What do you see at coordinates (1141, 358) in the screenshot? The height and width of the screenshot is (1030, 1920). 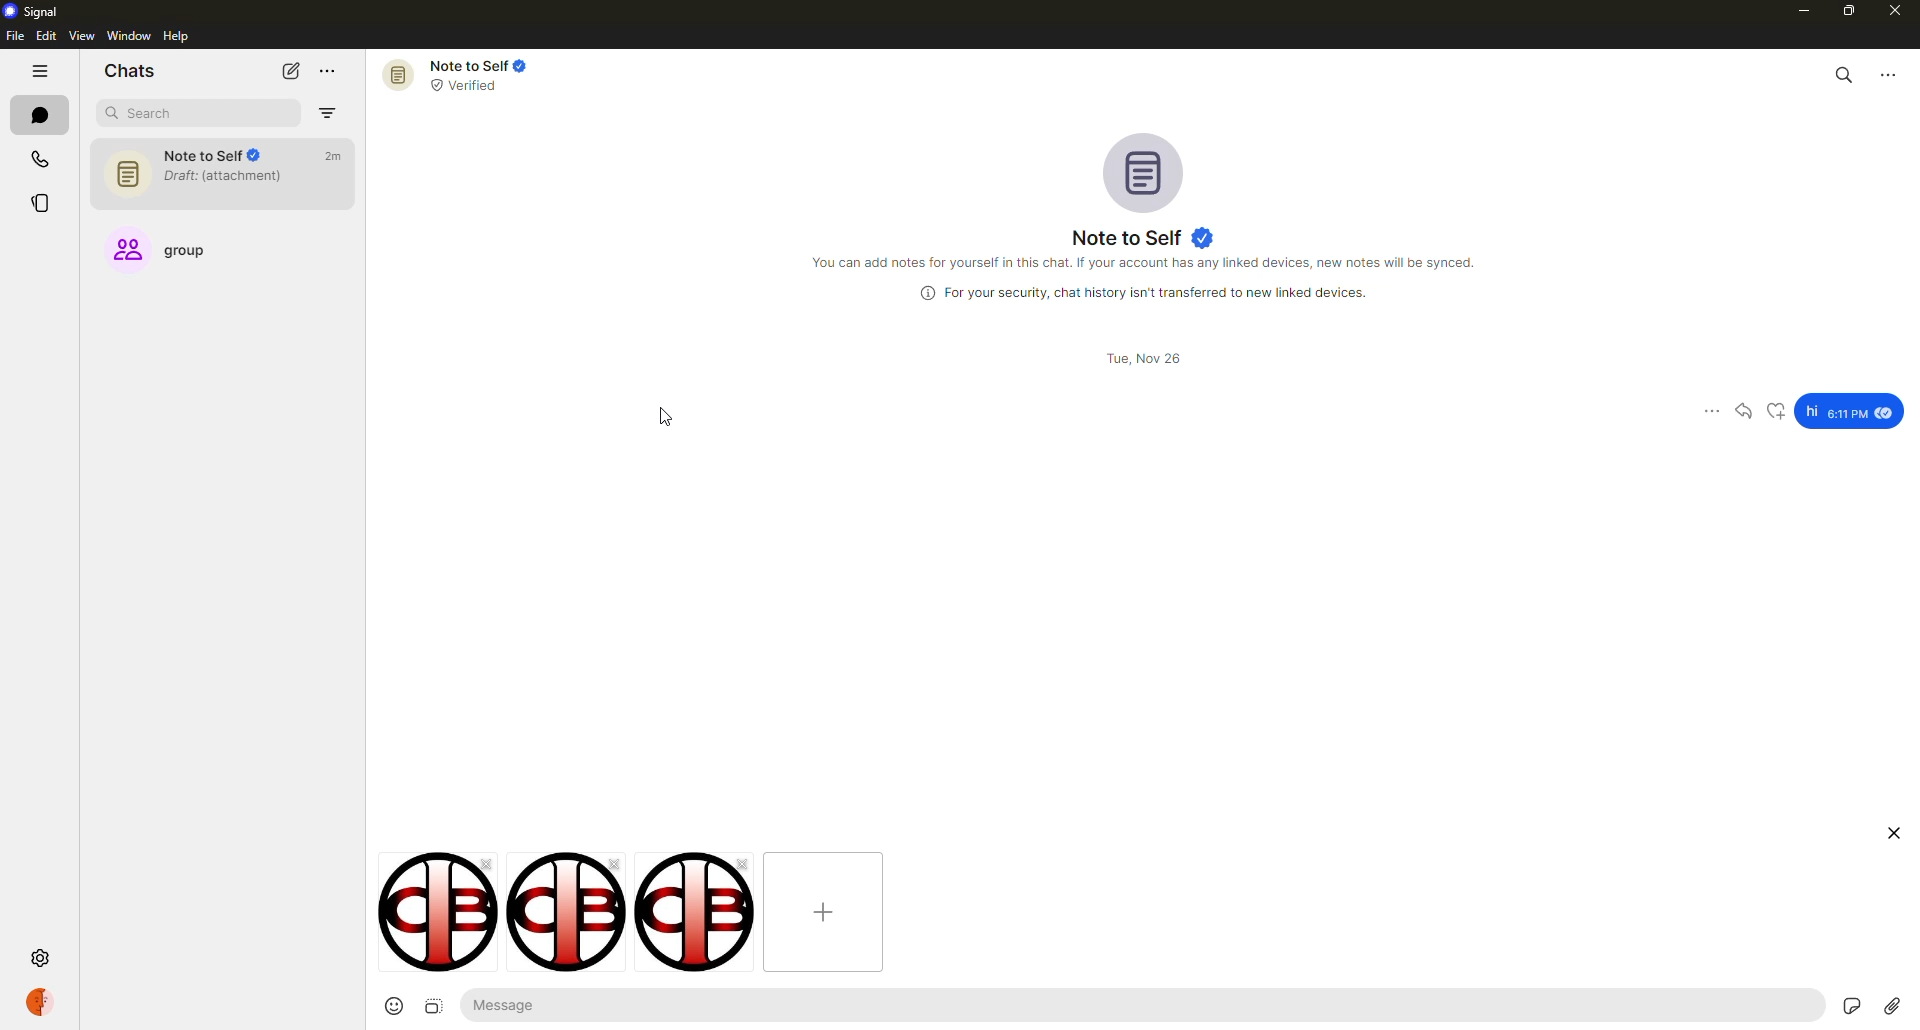 I see `date` at bounding box center [1141, 358].